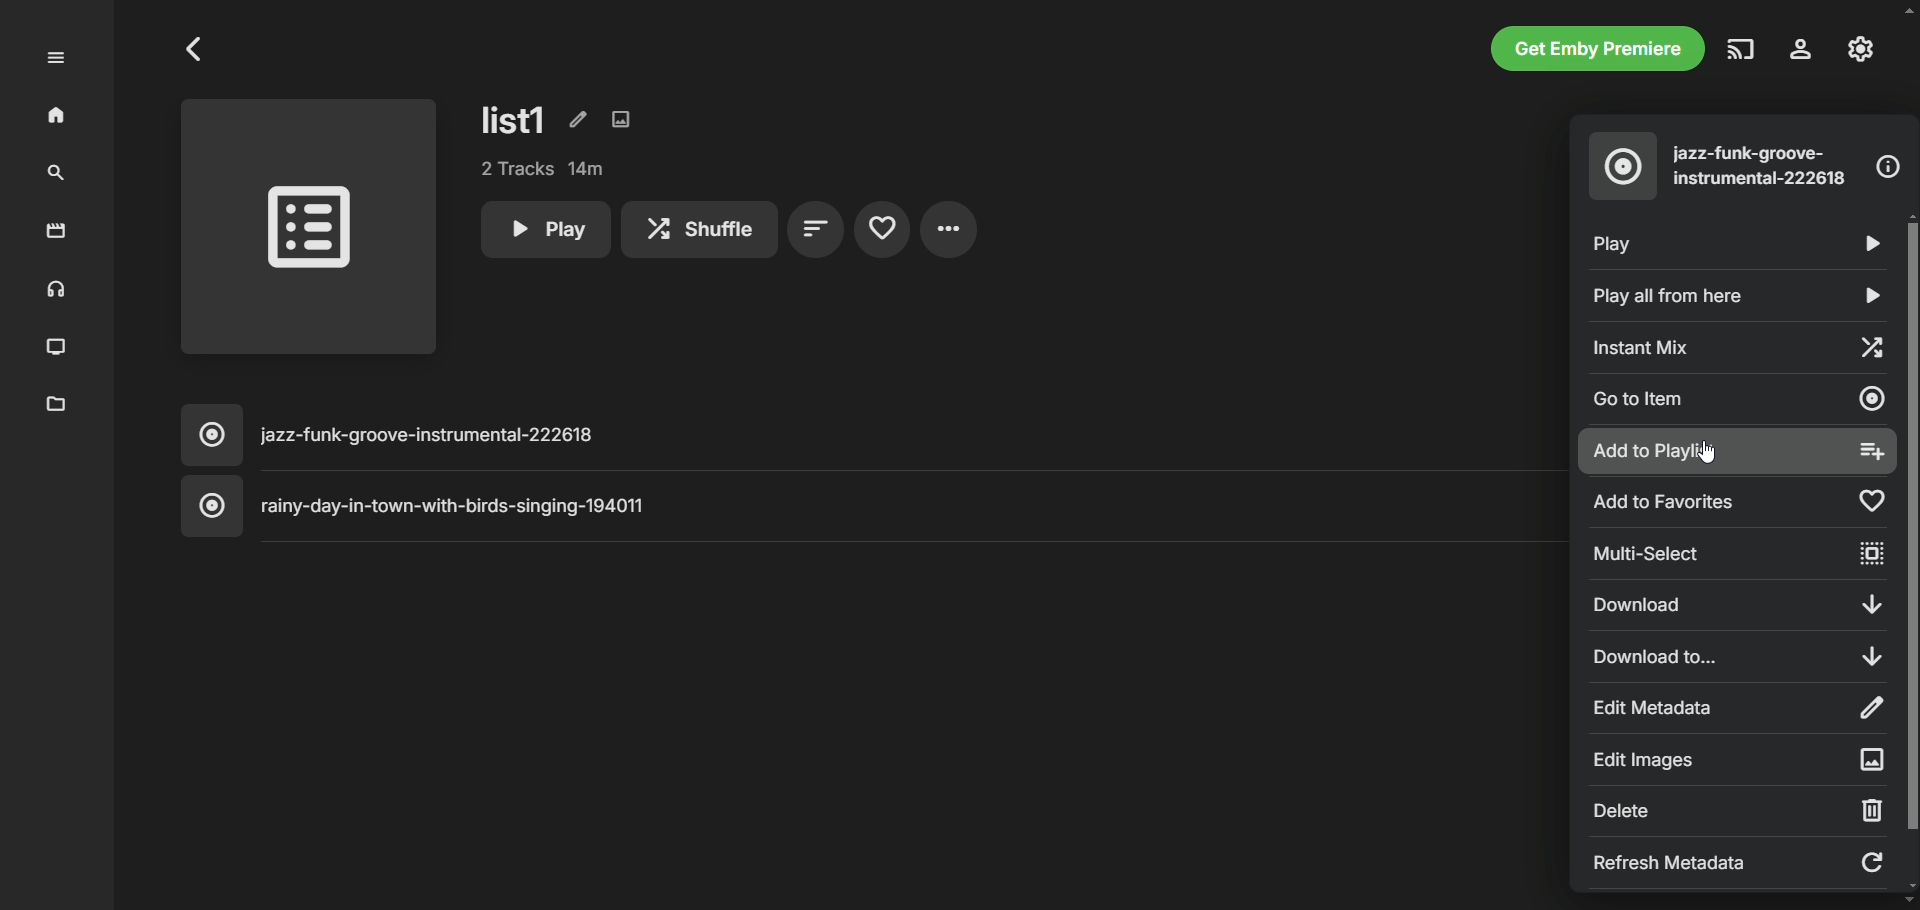  I want to click on tracks, so click(544, 169).